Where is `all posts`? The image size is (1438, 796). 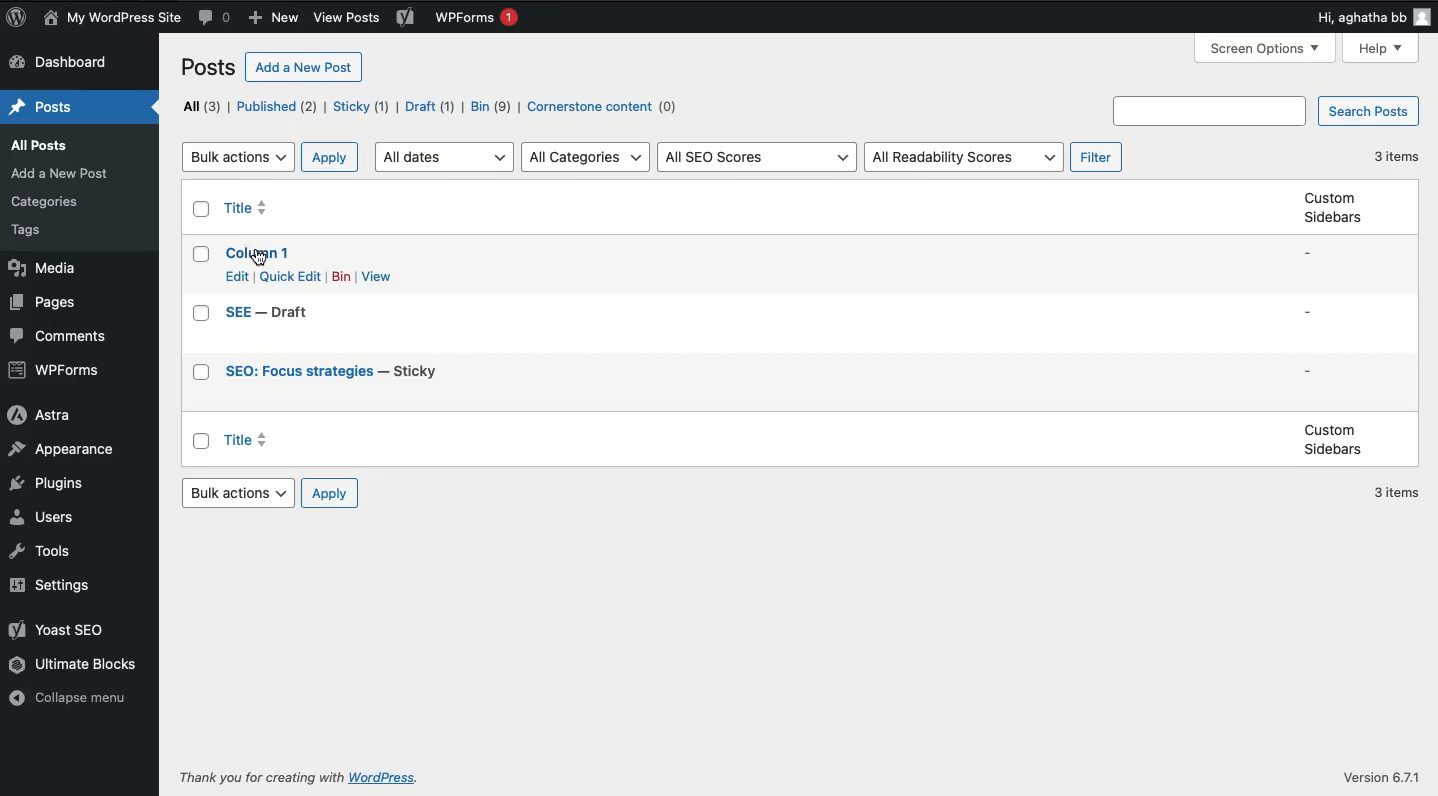
all posts is located at coordinates (39, 144).